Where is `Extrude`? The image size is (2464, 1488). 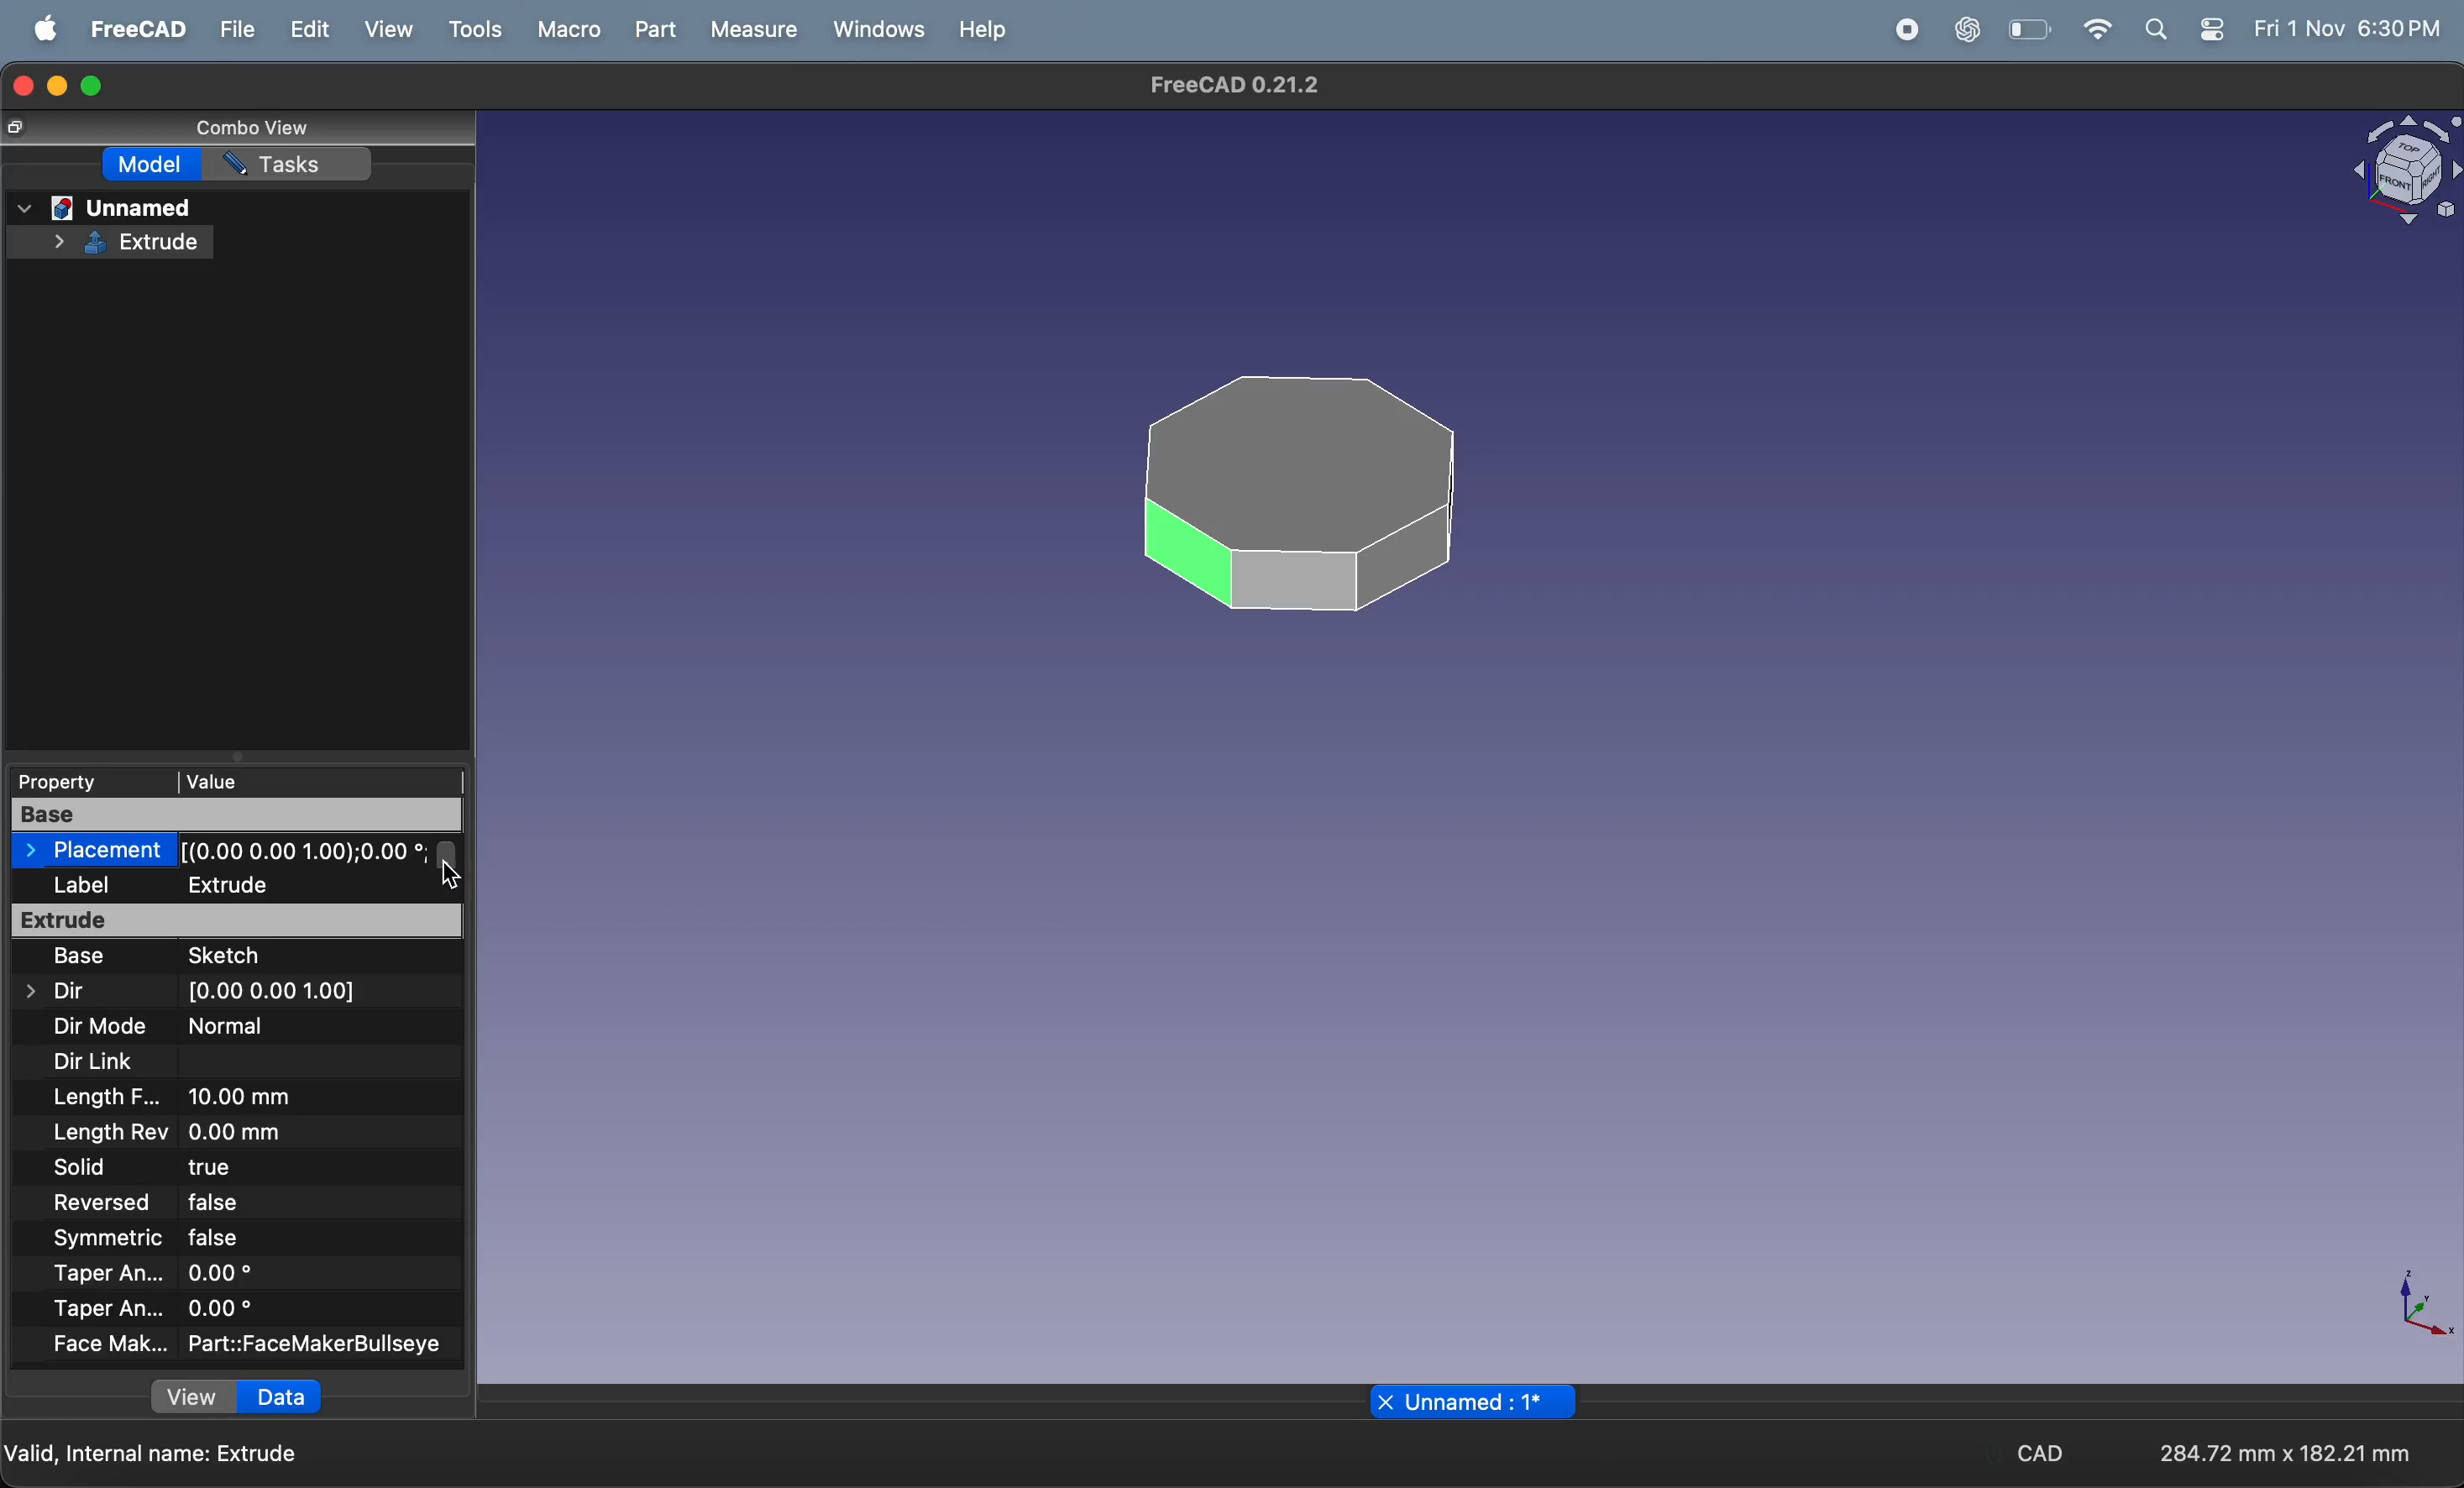 Extrude is located at coordinates (114, 240).